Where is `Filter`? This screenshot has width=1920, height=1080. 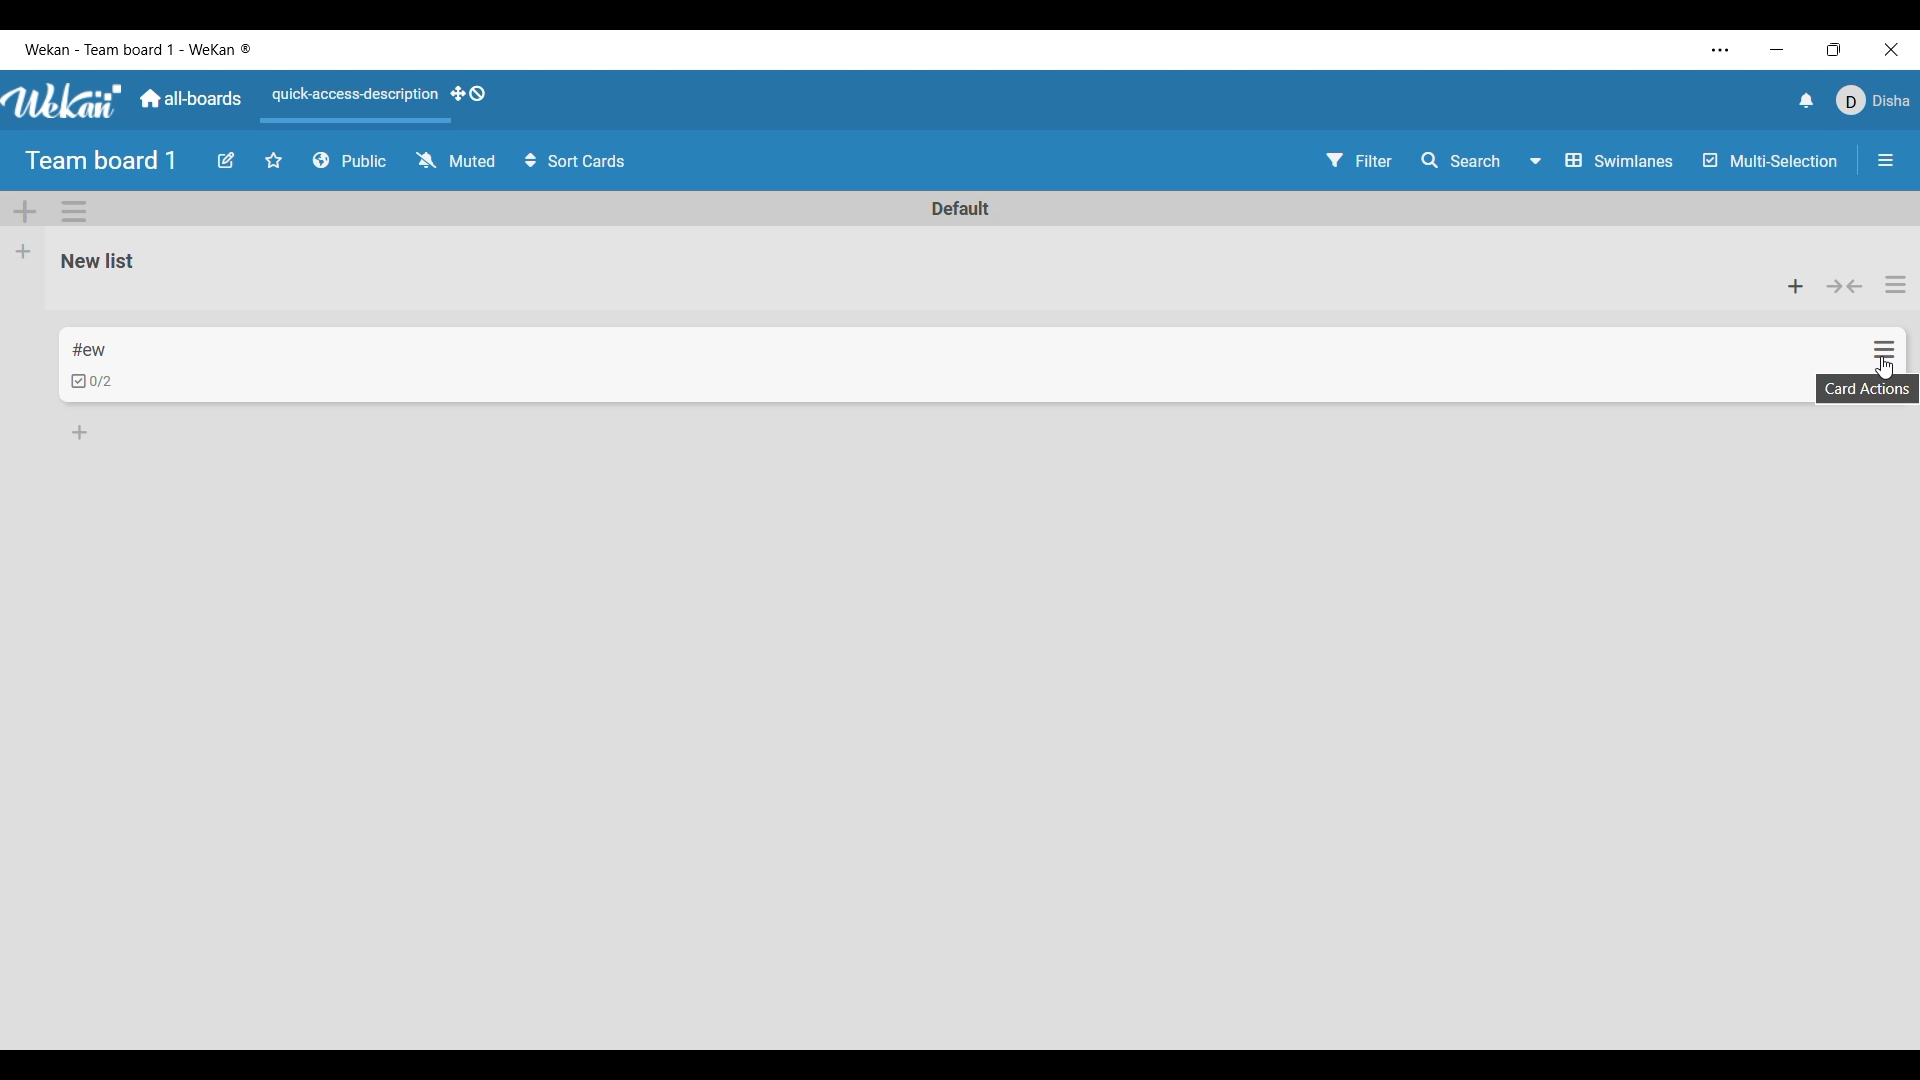
Filter is located at coordinates (1360, 160).